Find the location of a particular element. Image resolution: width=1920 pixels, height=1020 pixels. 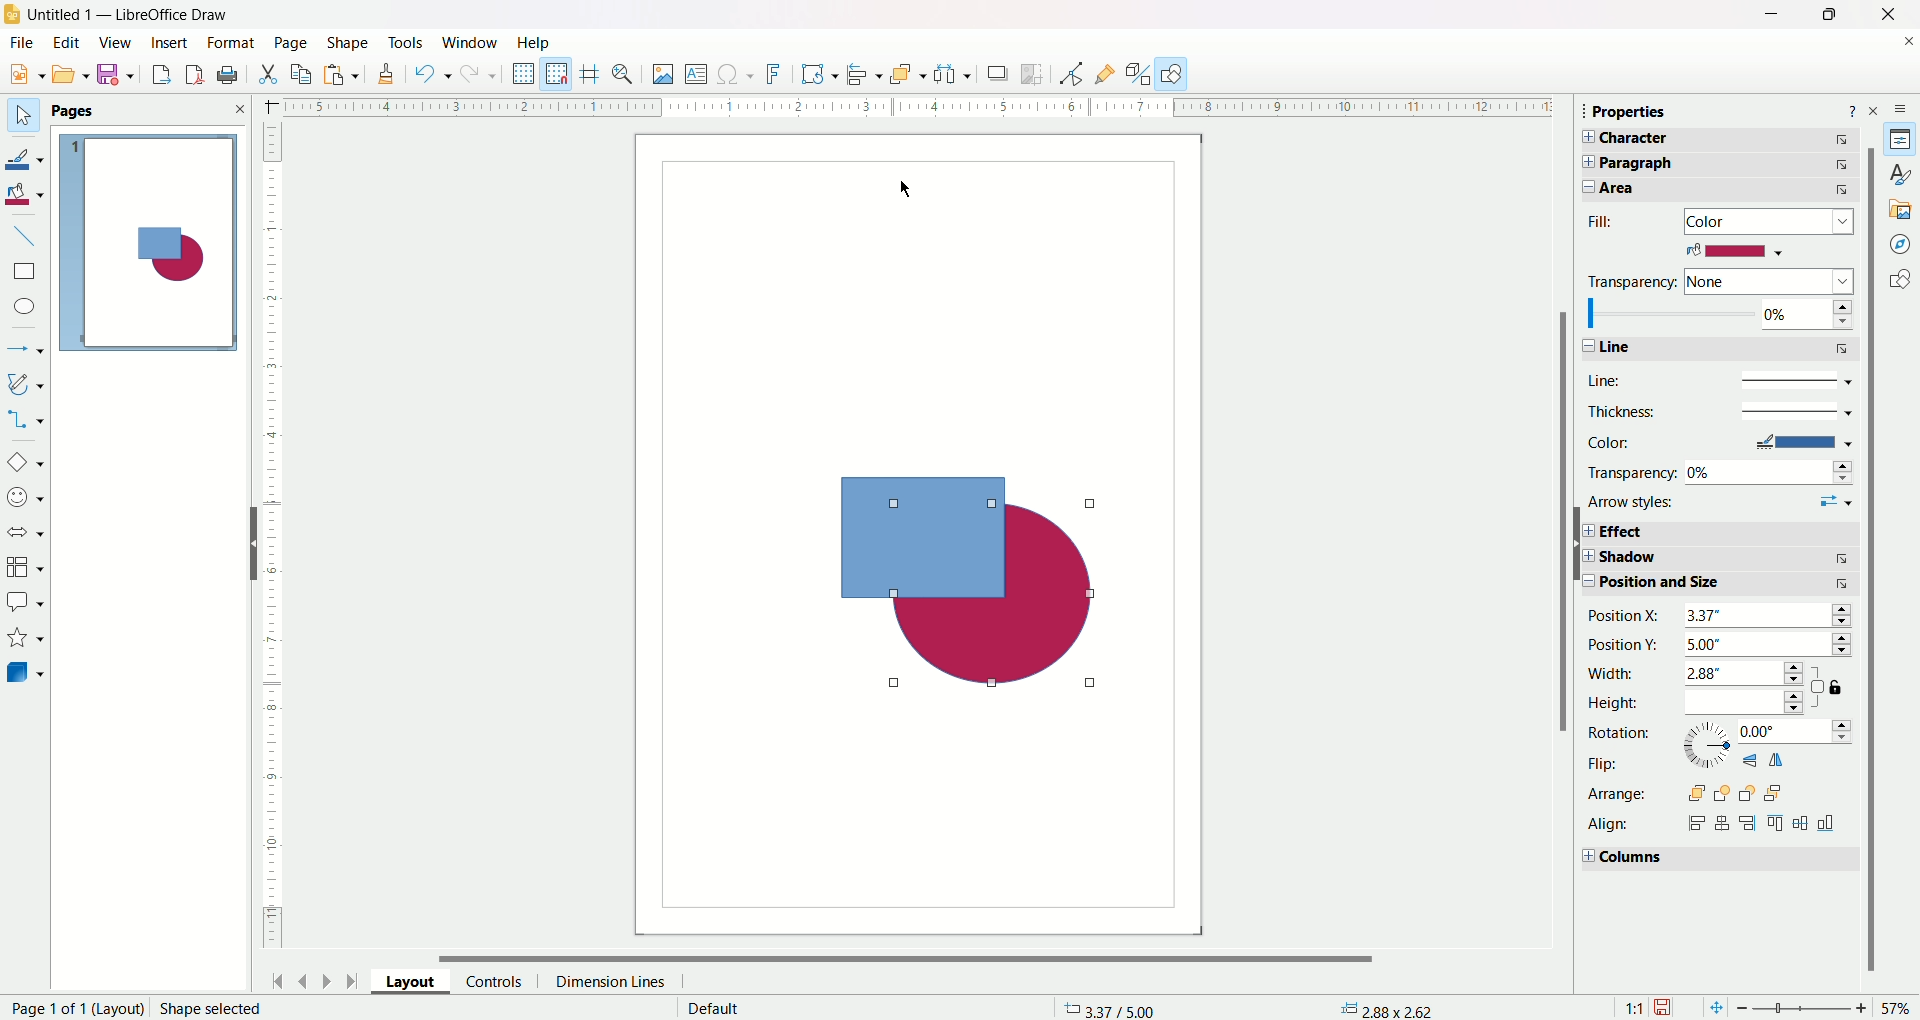

display grid is located at coordinates (524, 75).